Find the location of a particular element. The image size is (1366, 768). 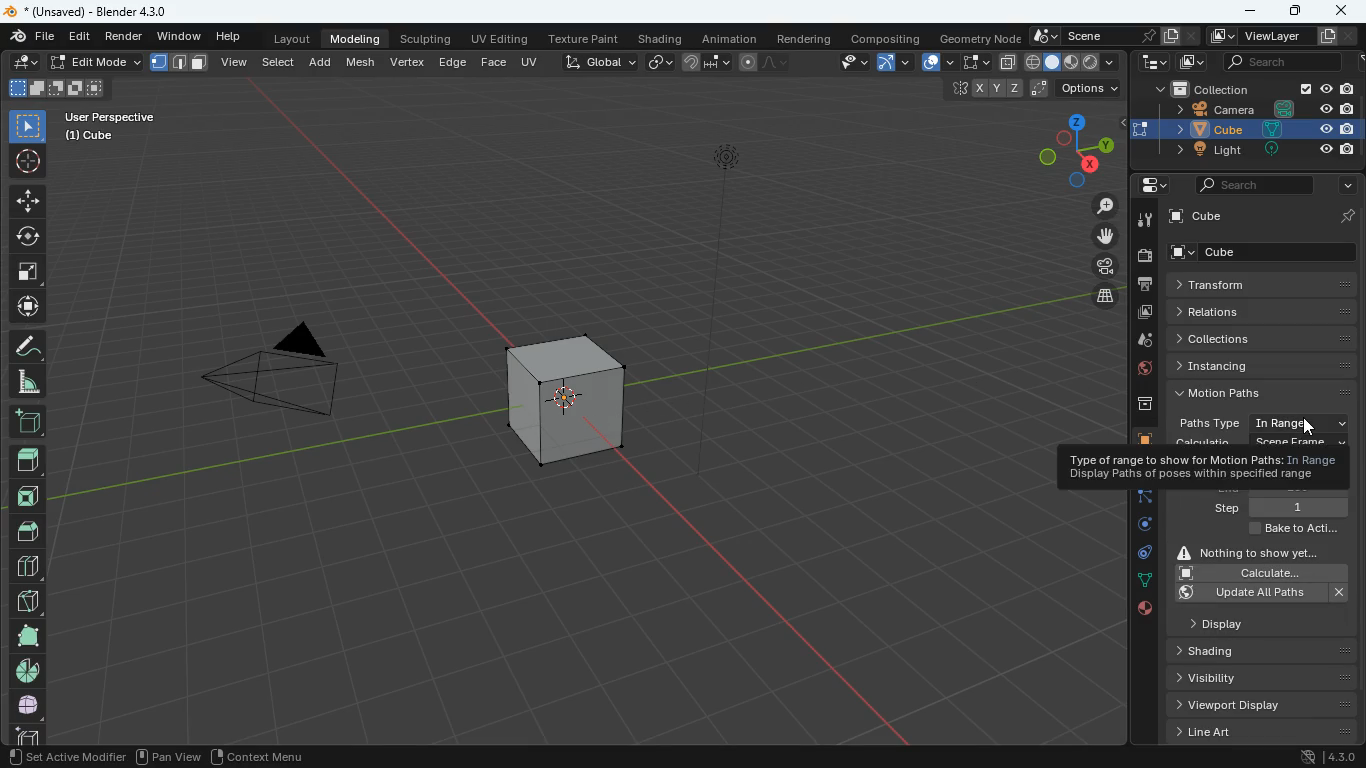

Display is located at coordinates (1241, 622).